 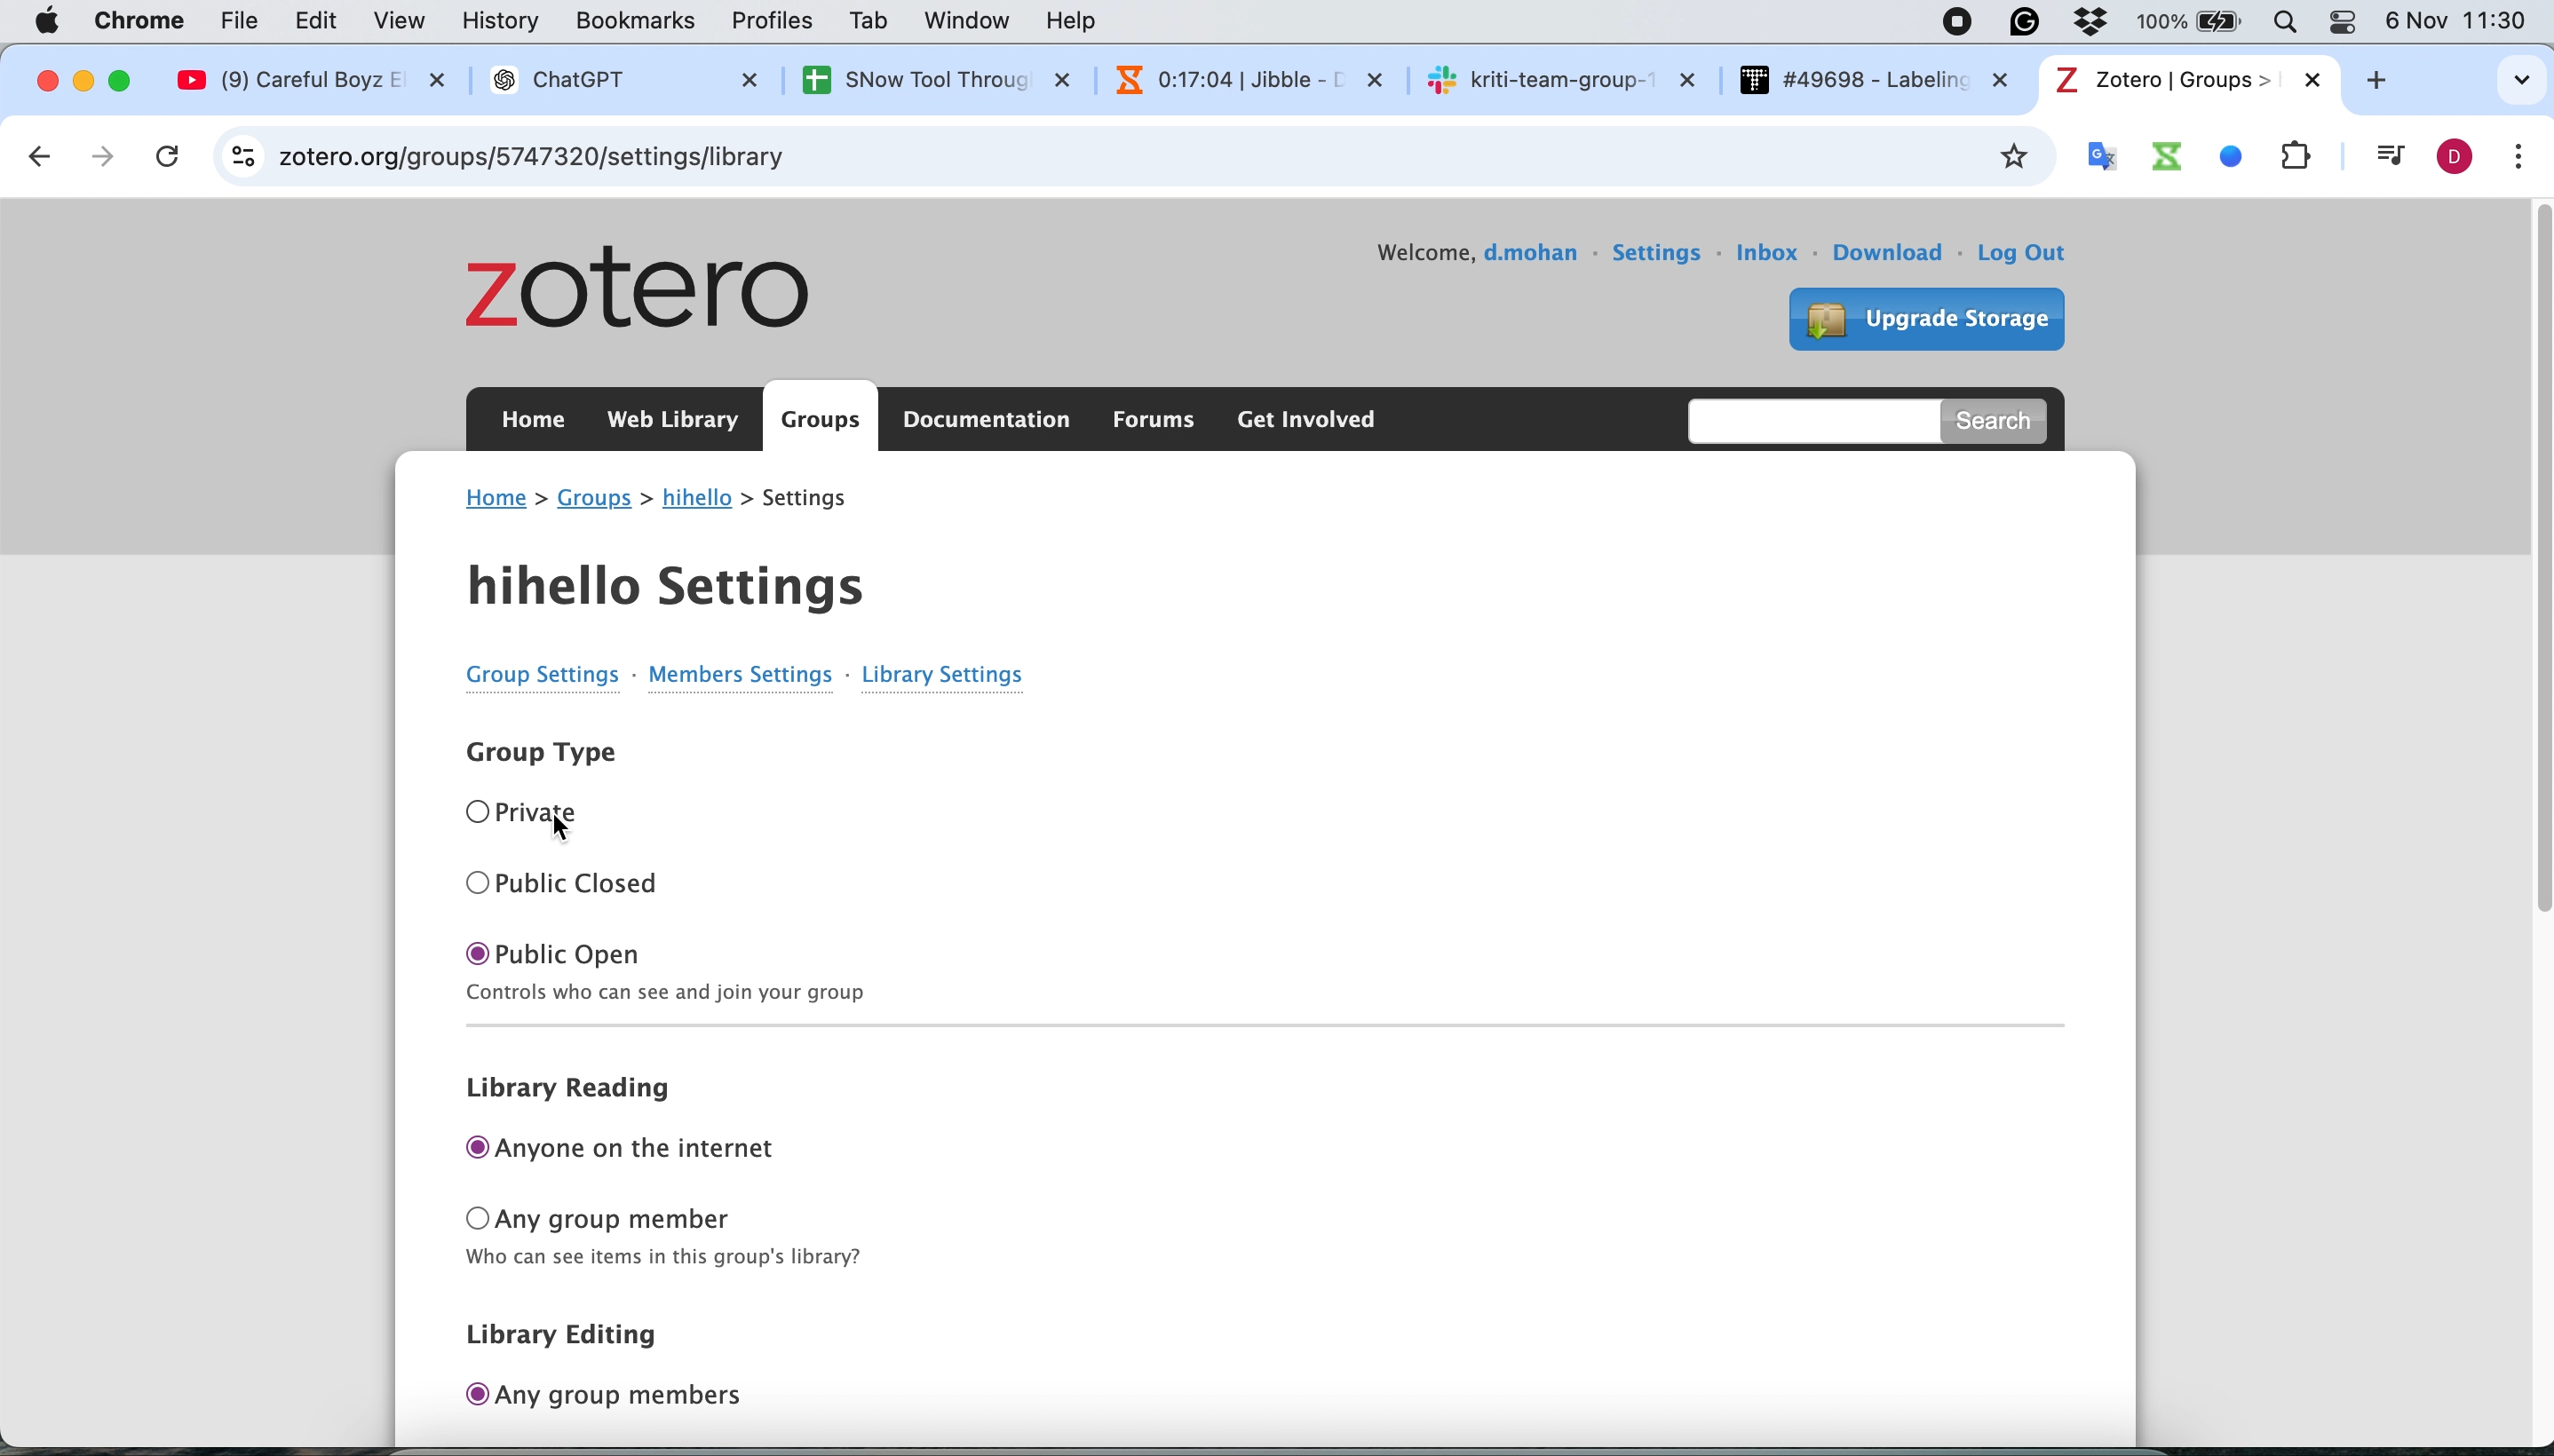 I want to click on forums, so click(x=1148, y=421).